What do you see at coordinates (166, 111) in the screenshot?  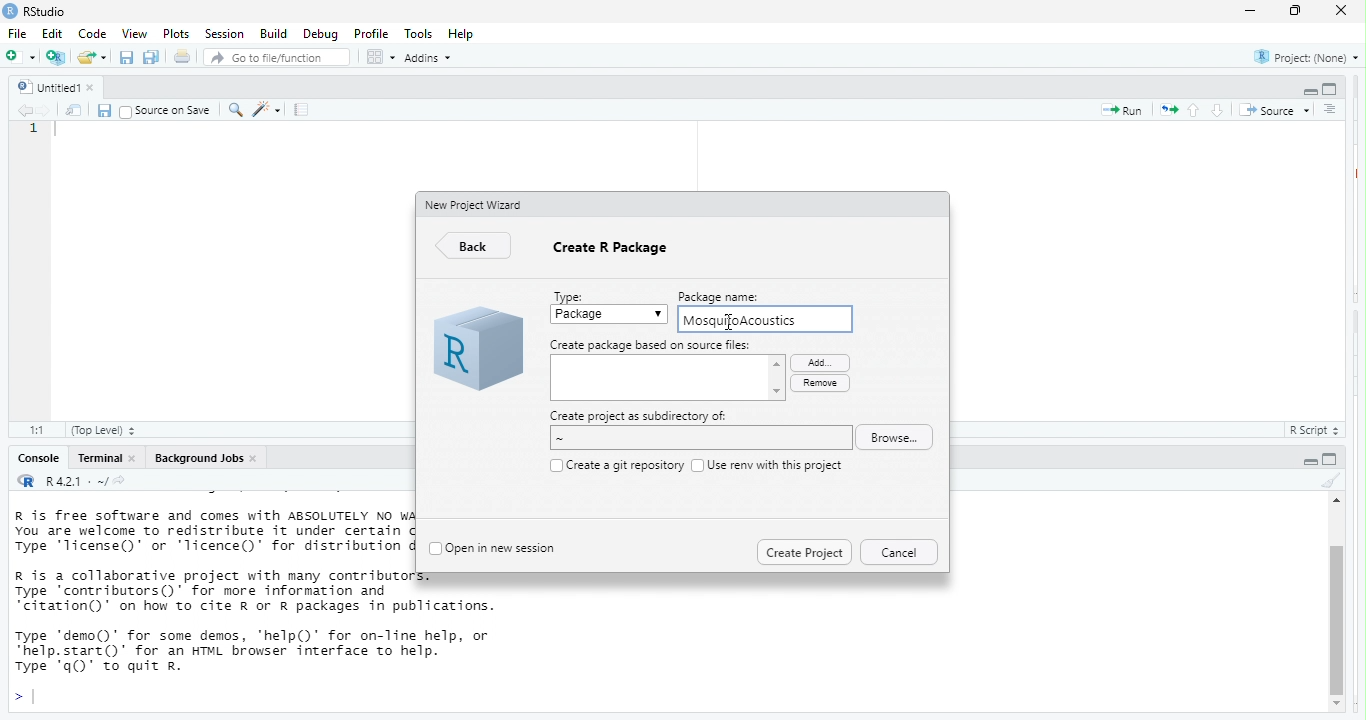 I see ` Source on Save` at bounding box center [166, 111].